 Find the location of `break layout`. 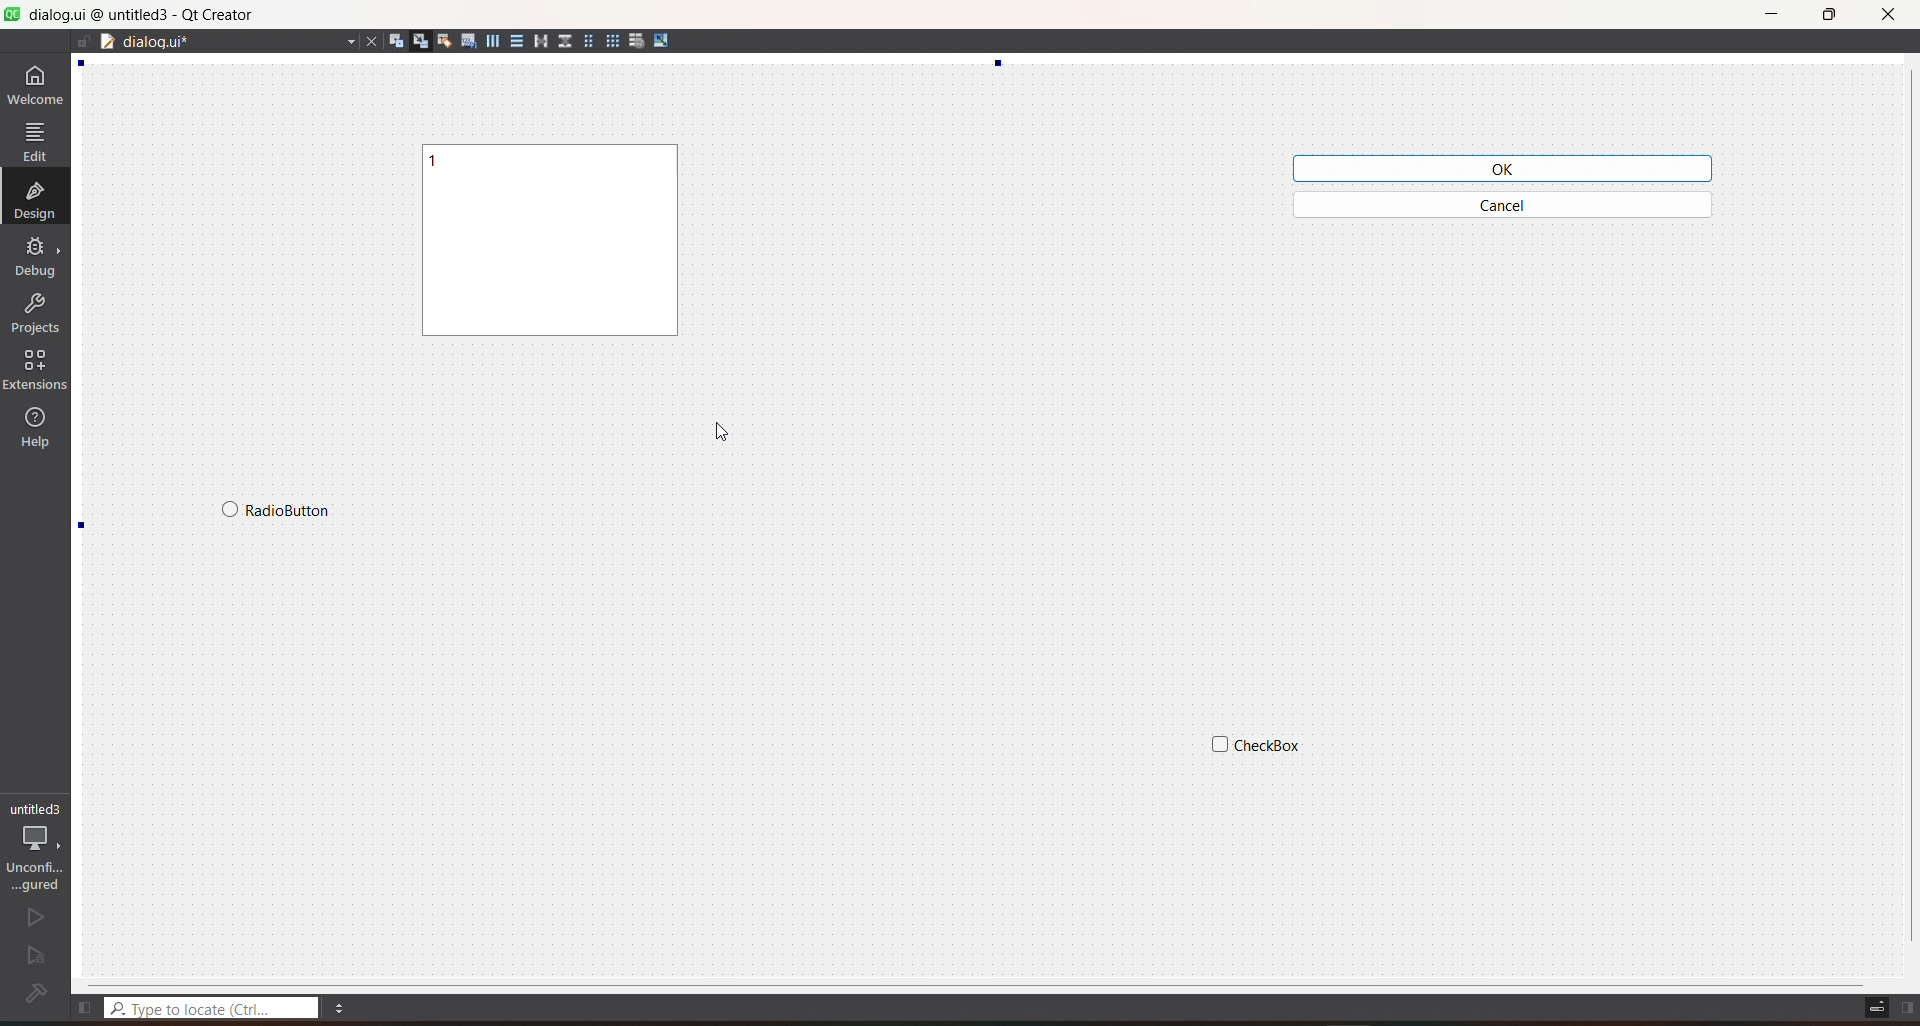

break layout is located at coordinates (636, 42).